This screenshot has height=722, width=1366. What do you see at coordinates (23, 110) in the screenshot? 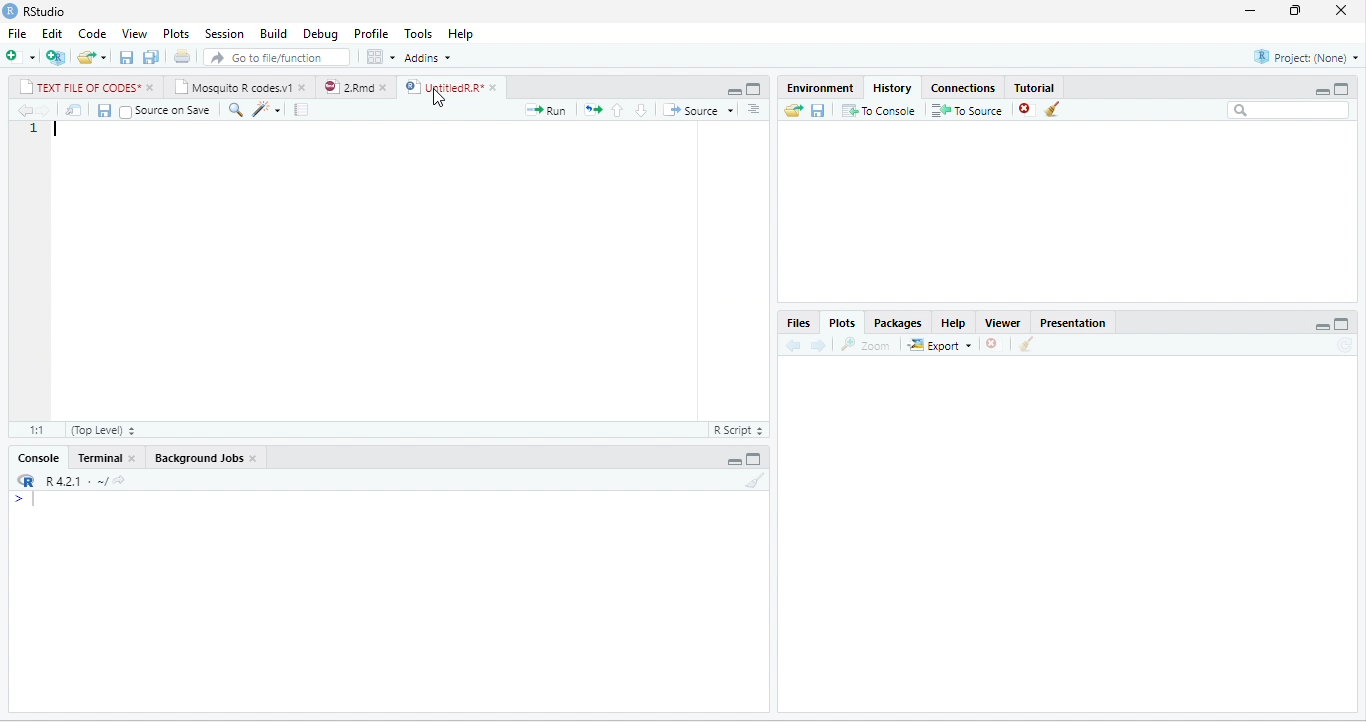
I see `back` at bounding box center [23, 110].